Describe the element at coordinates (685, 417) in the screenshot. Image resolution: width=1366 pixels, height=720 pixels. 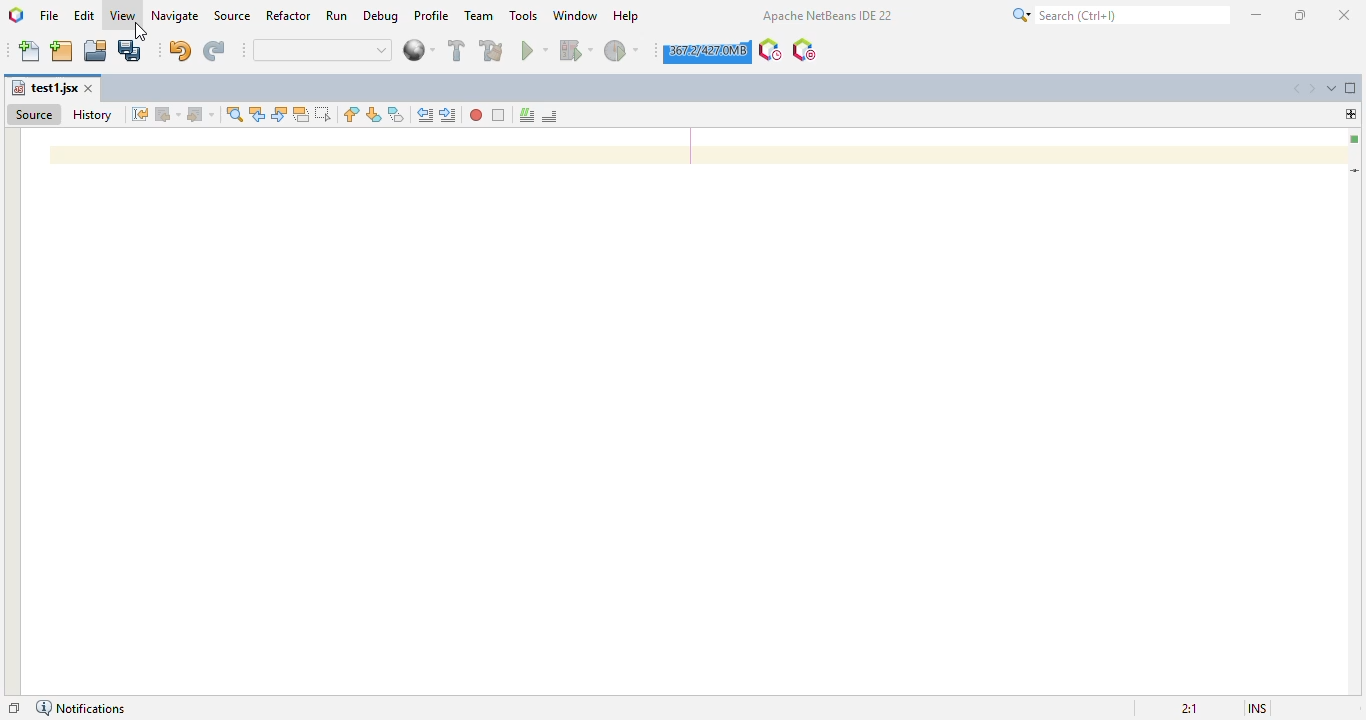
I see `editor workspace` at that location.